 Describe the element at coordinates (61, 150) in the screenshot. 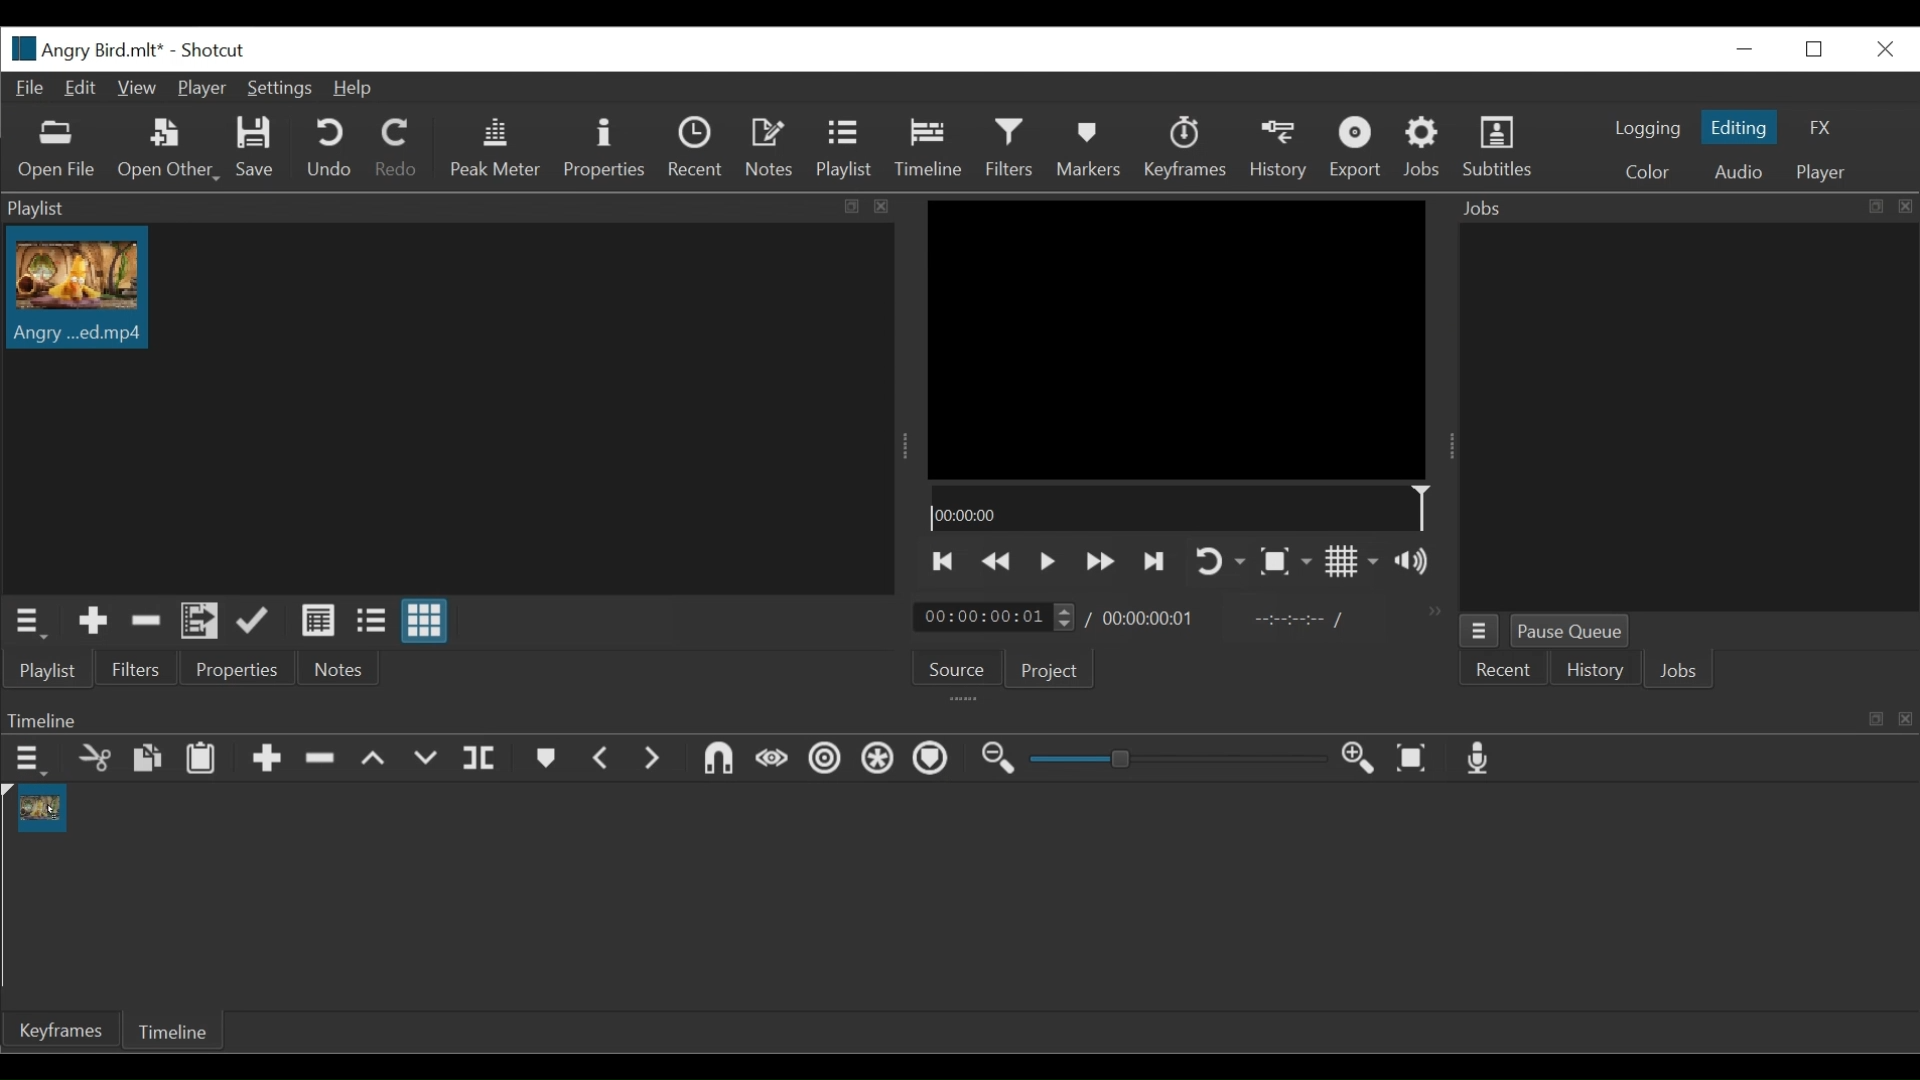

I see `Open File` at that location.